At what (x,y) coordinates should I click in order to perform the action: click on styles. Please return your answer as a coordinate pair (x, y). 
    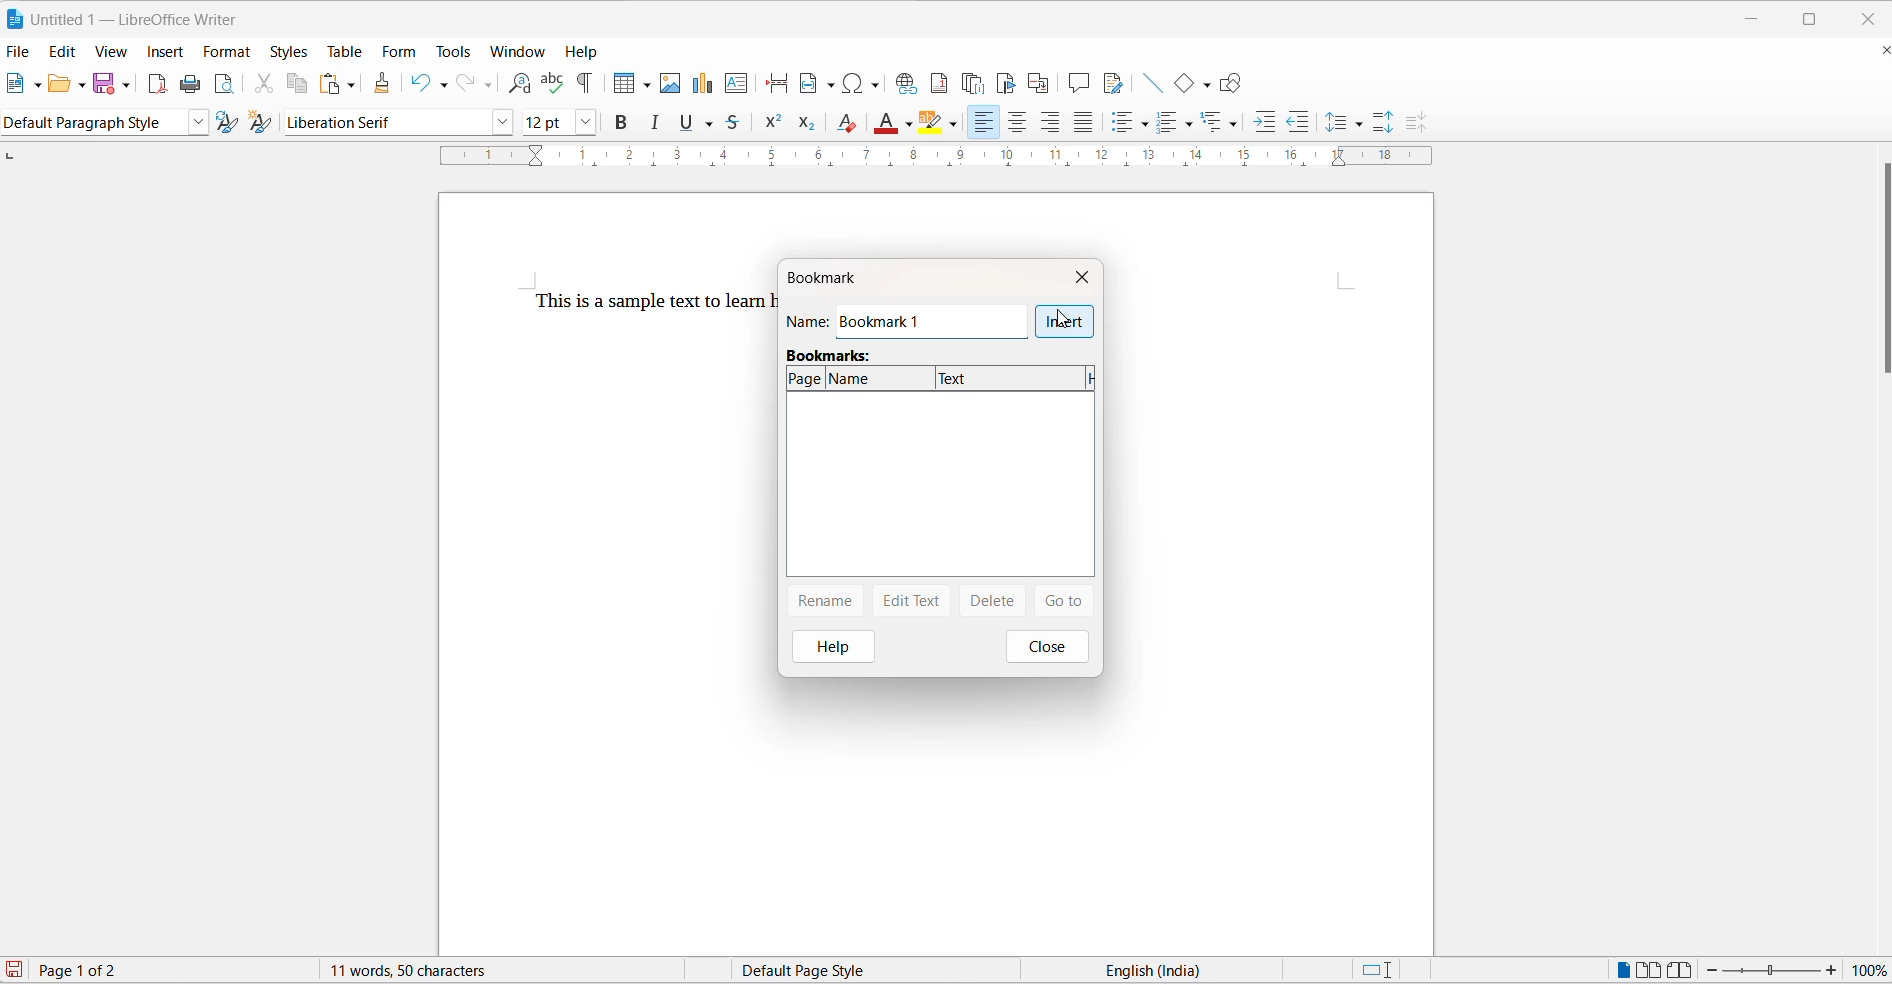
    Looking at the image, I should click on (288, 51).